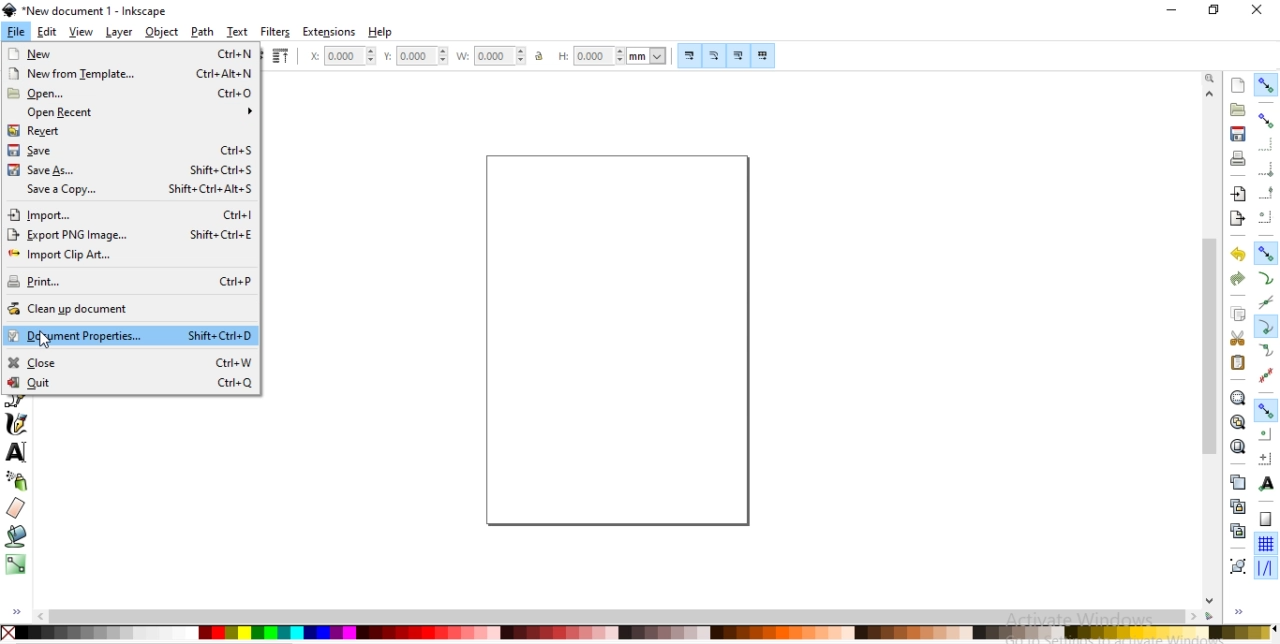 This screenshot has width=1280, height=644. What do you see at coordinates (16, 564) in the screenshot?
I see `create and edit gradients` at bounding box center [16, 564].